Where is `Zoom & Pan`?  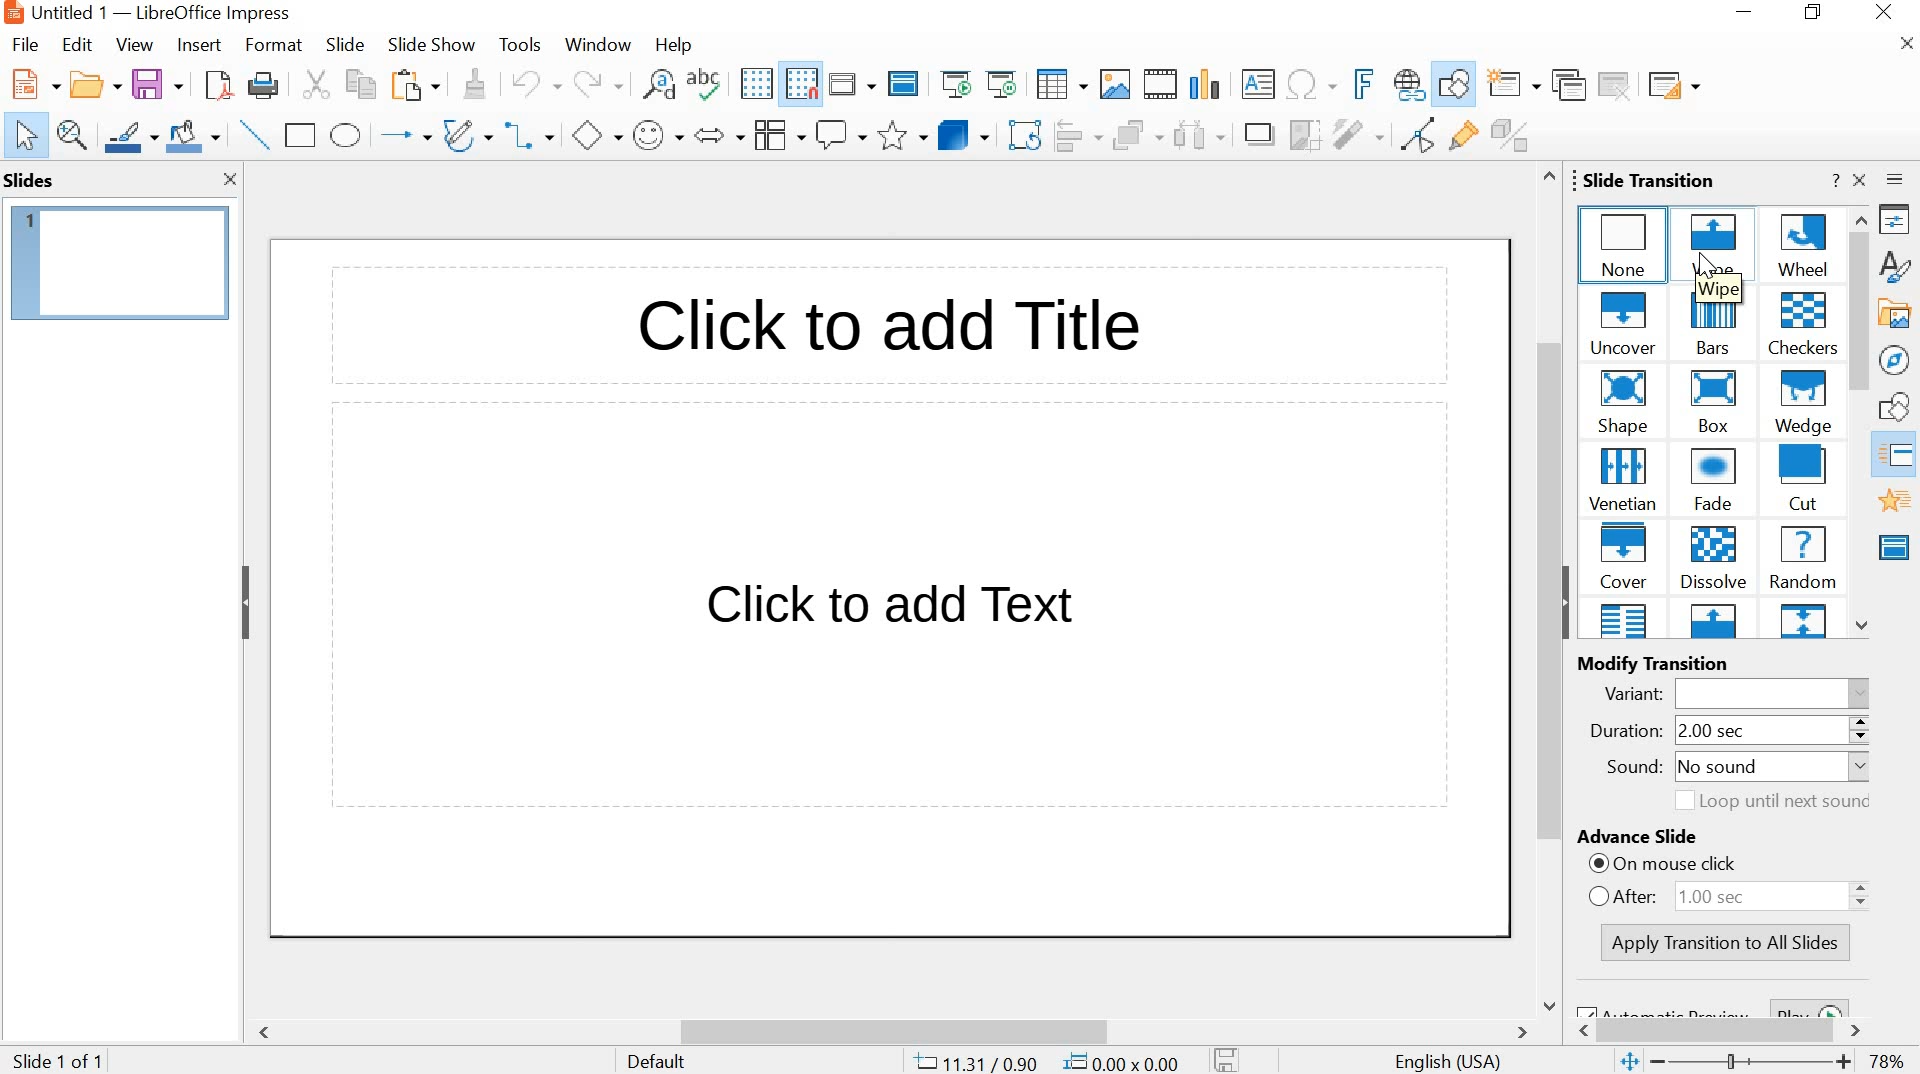 Zoom & Pan is located at coordinates (73, 136).